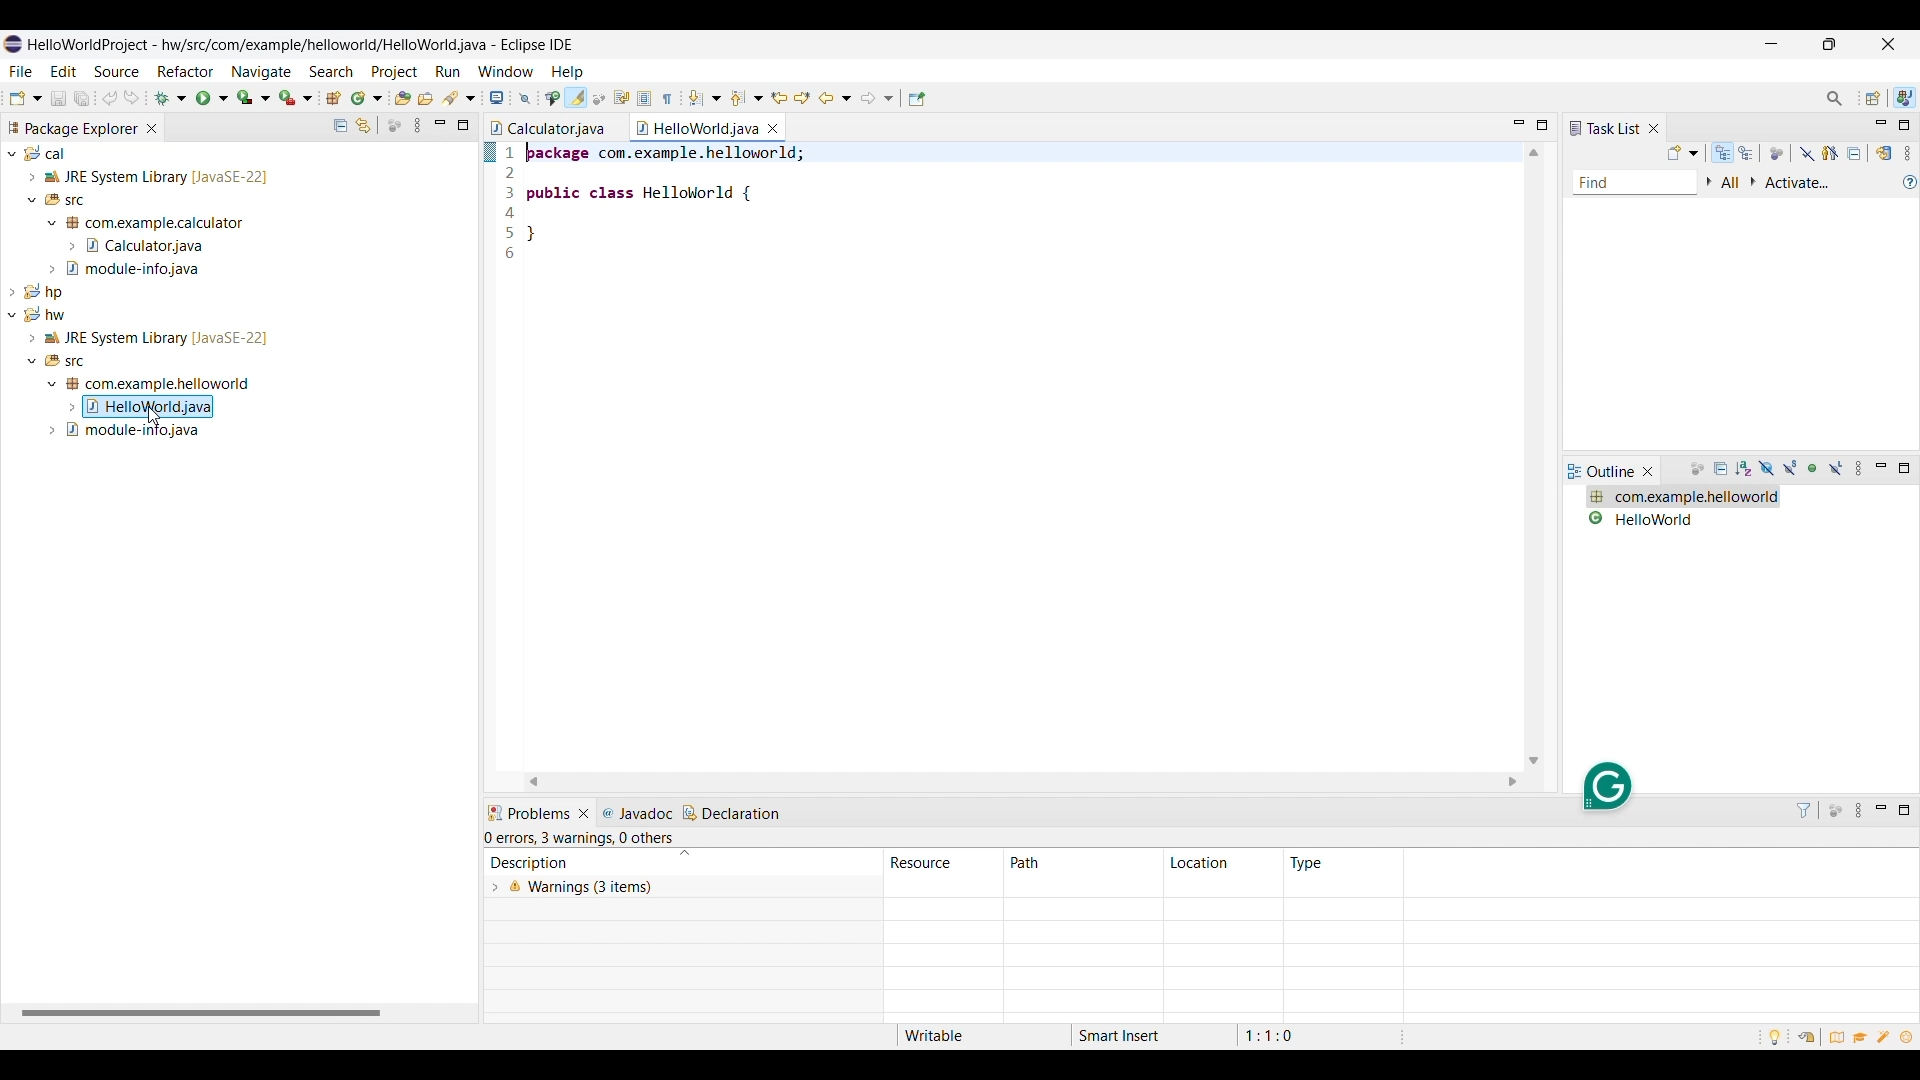 The width and height of the screenshot is (1920, 1080). Describe the element at coordinates (236, 211) in the screenshot. I see `cal project` at that location.